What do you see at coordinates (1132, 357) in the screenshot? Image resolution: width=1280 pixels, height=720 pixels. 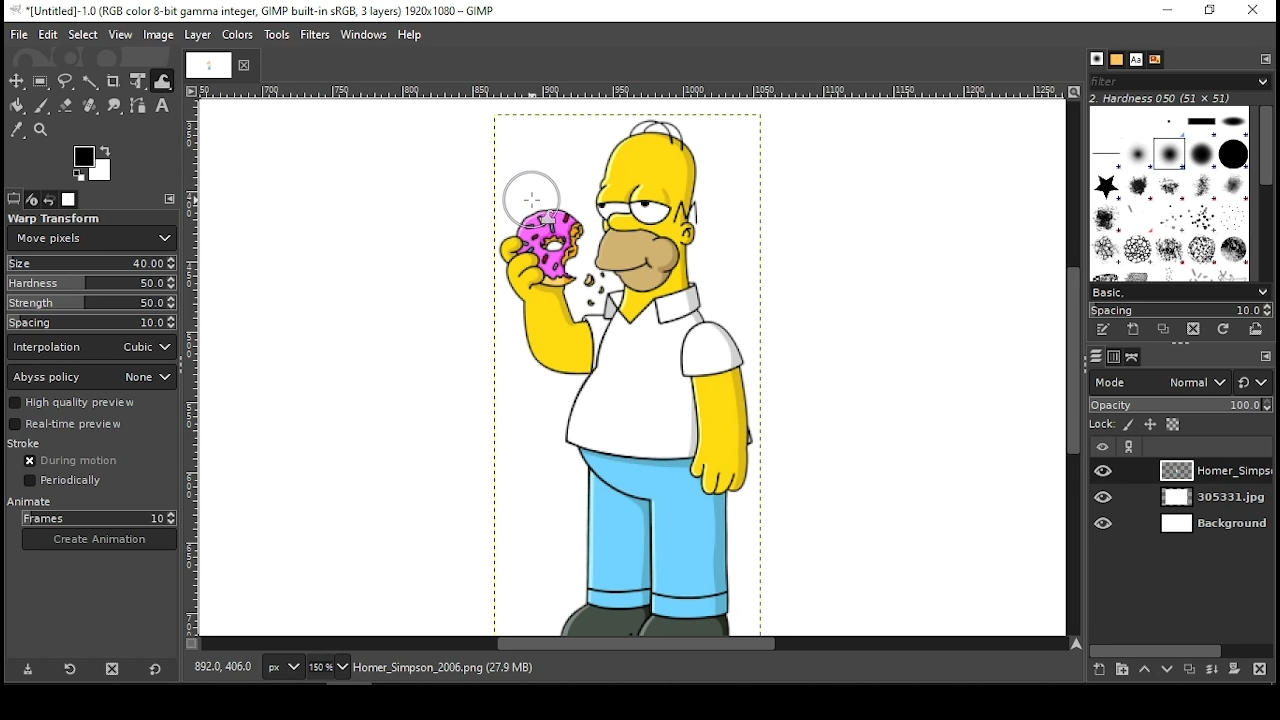 I see `paths` at bounding box center [1132, 357].